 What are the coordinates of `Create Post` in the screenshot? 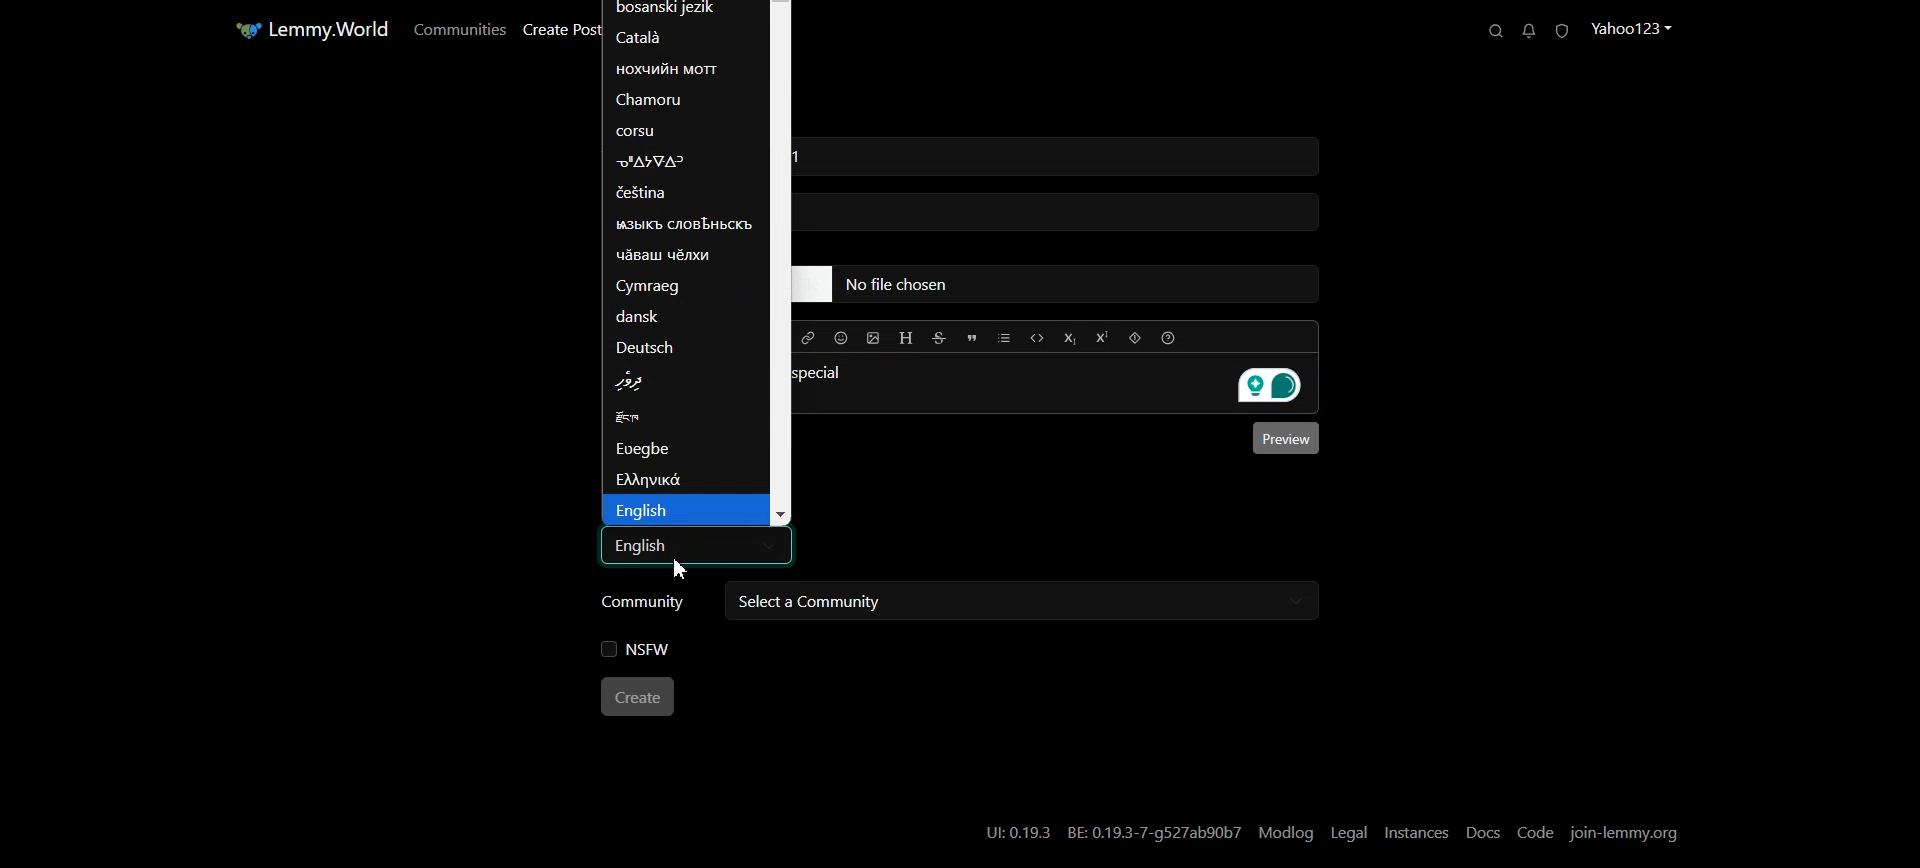 It's located at (557, 30).